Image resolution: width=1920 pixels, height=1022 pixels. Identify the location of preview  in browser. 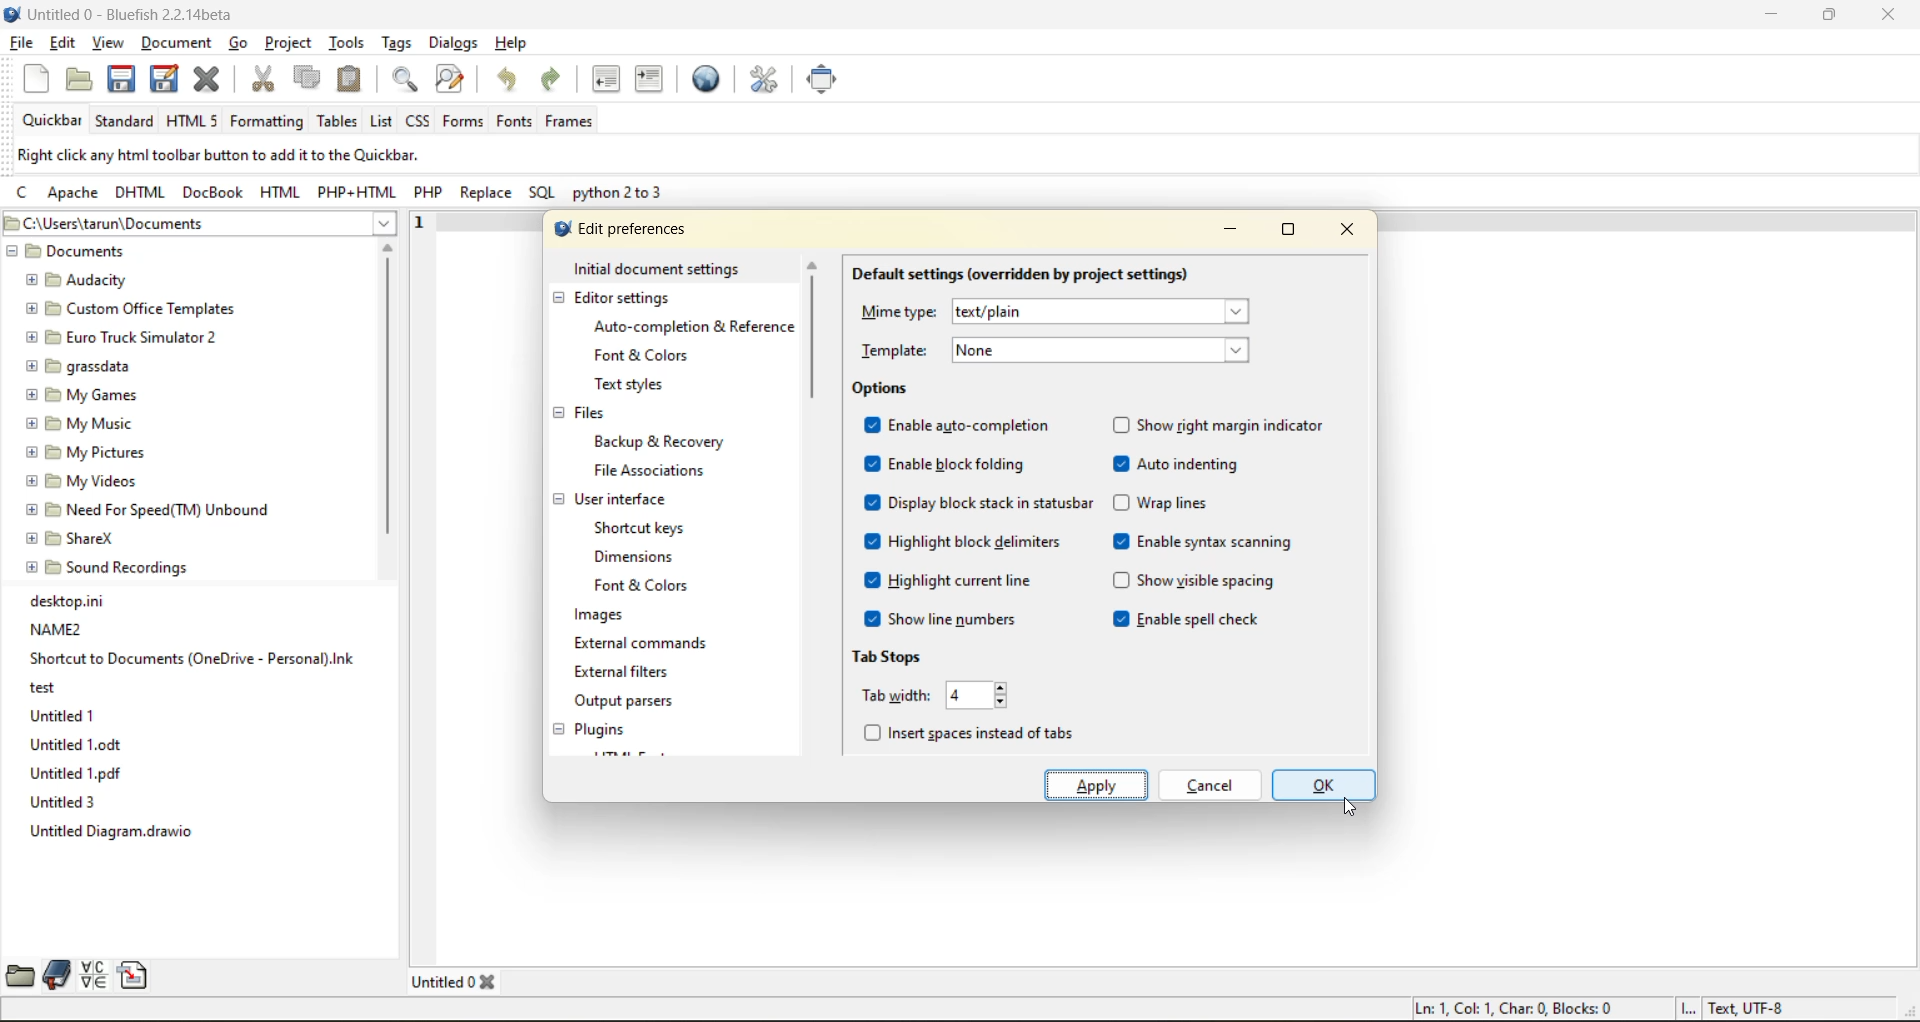
(712, 79).